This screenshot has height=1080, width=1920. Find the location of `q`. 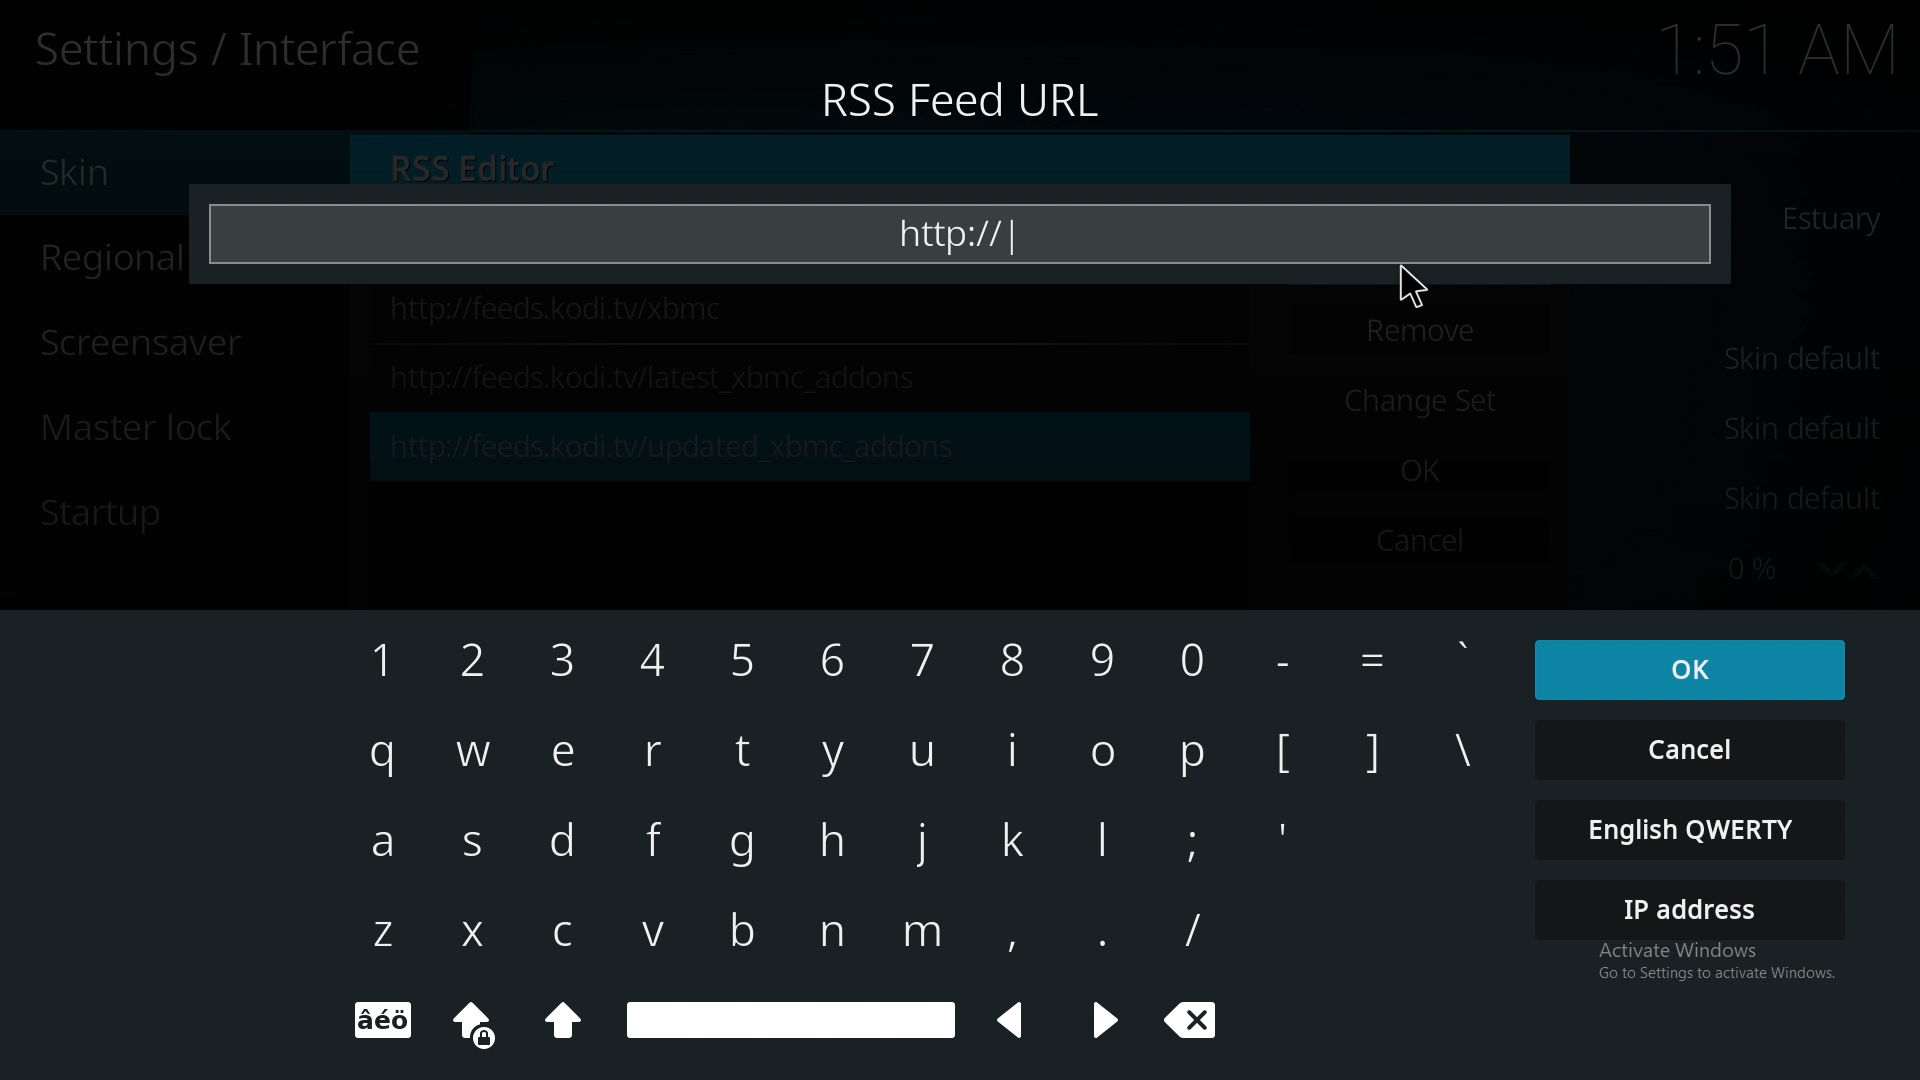

q is located at coordinates (387, 755).